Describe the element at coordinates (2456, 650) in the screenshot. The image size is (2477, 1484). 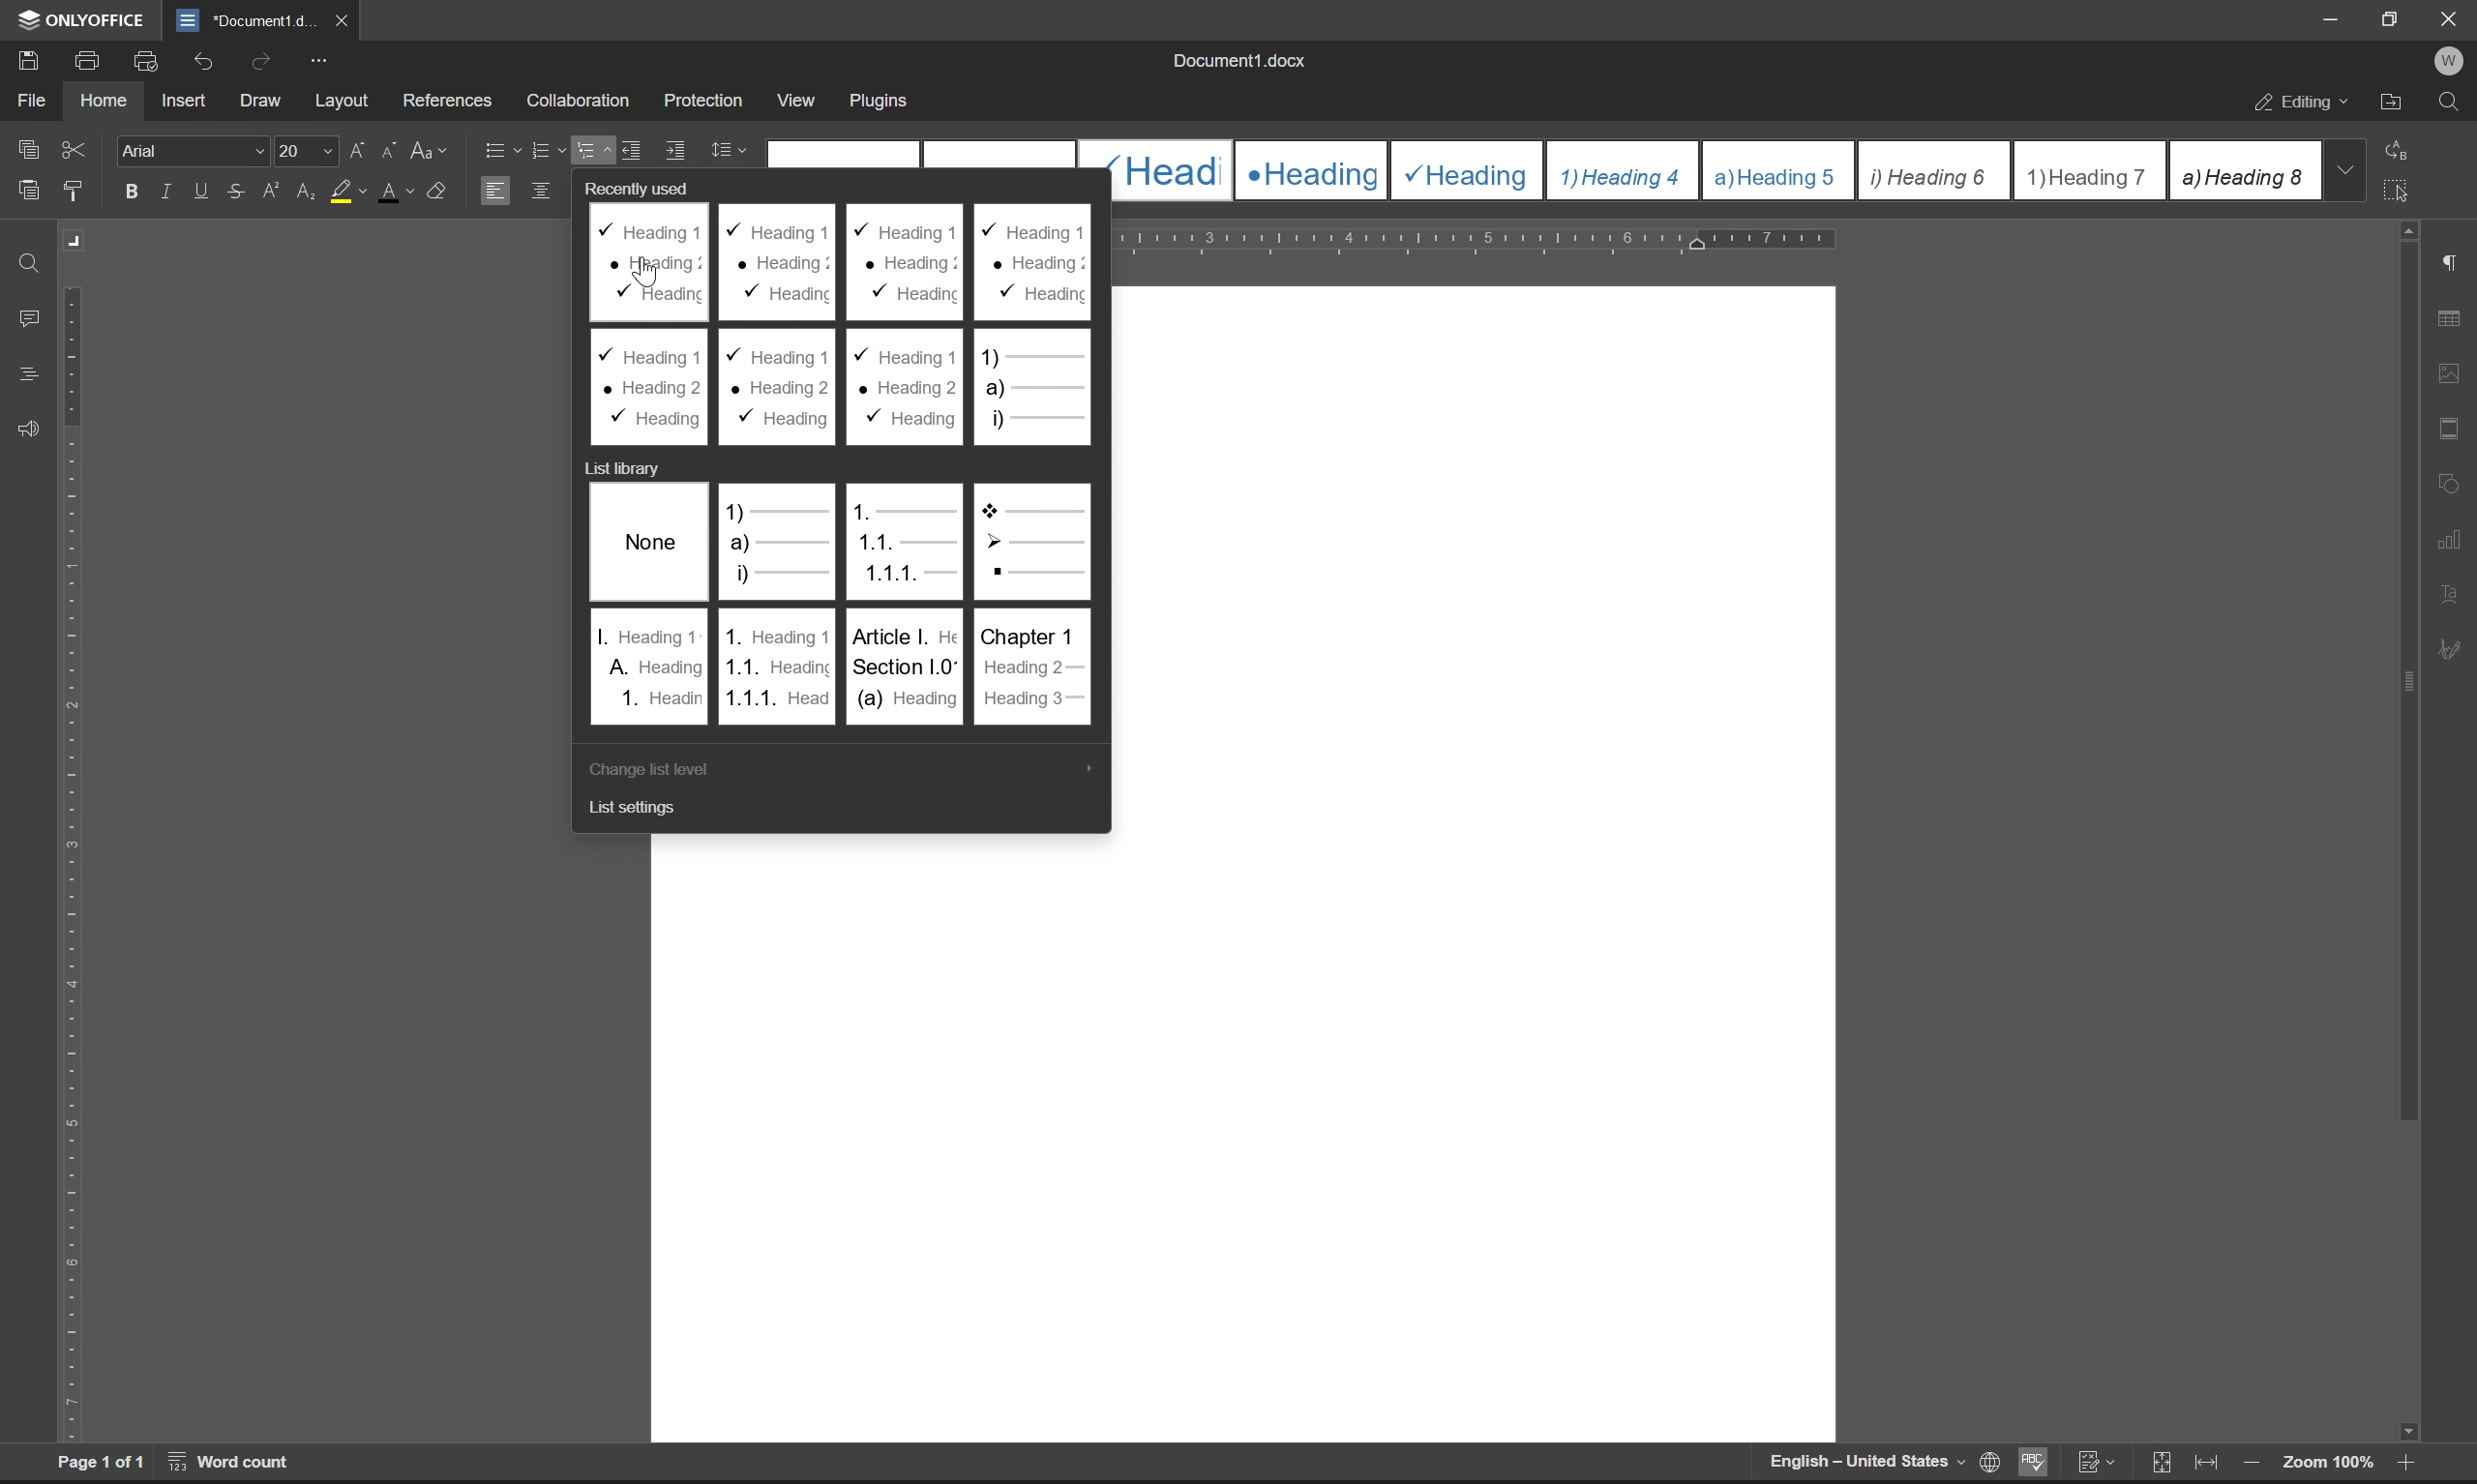
I see `signature settings` at that location.